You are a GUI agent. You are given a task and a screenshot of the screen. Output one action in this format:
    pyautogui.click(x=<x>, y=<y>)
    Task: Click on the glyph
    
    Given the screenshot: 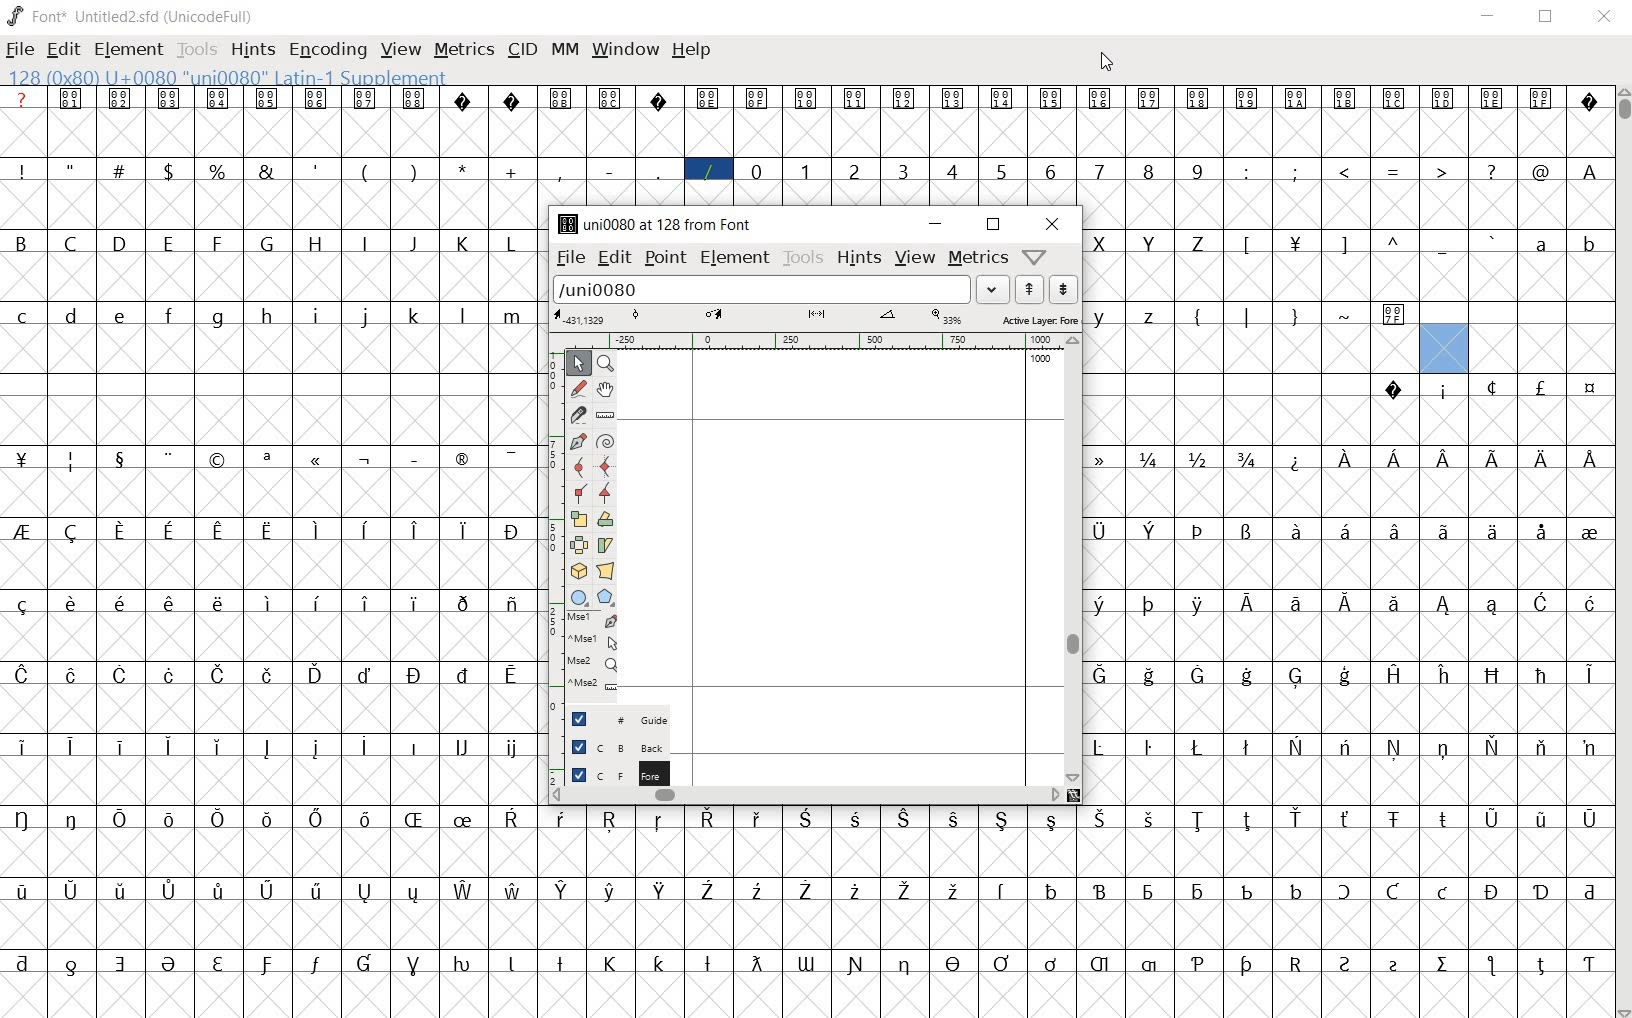 What is the action you would take?
    pyautogui.click(x=510, y=532)
    